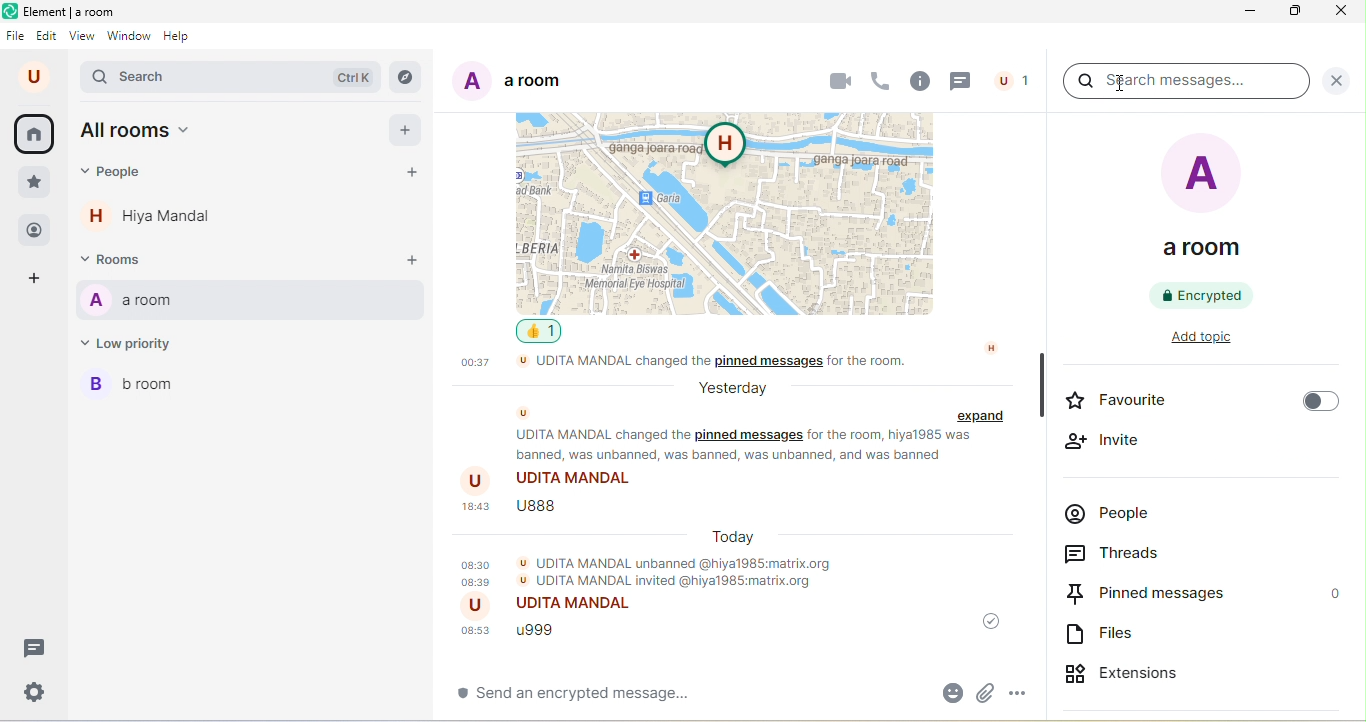  I want to click on u888, so click(516, 512).